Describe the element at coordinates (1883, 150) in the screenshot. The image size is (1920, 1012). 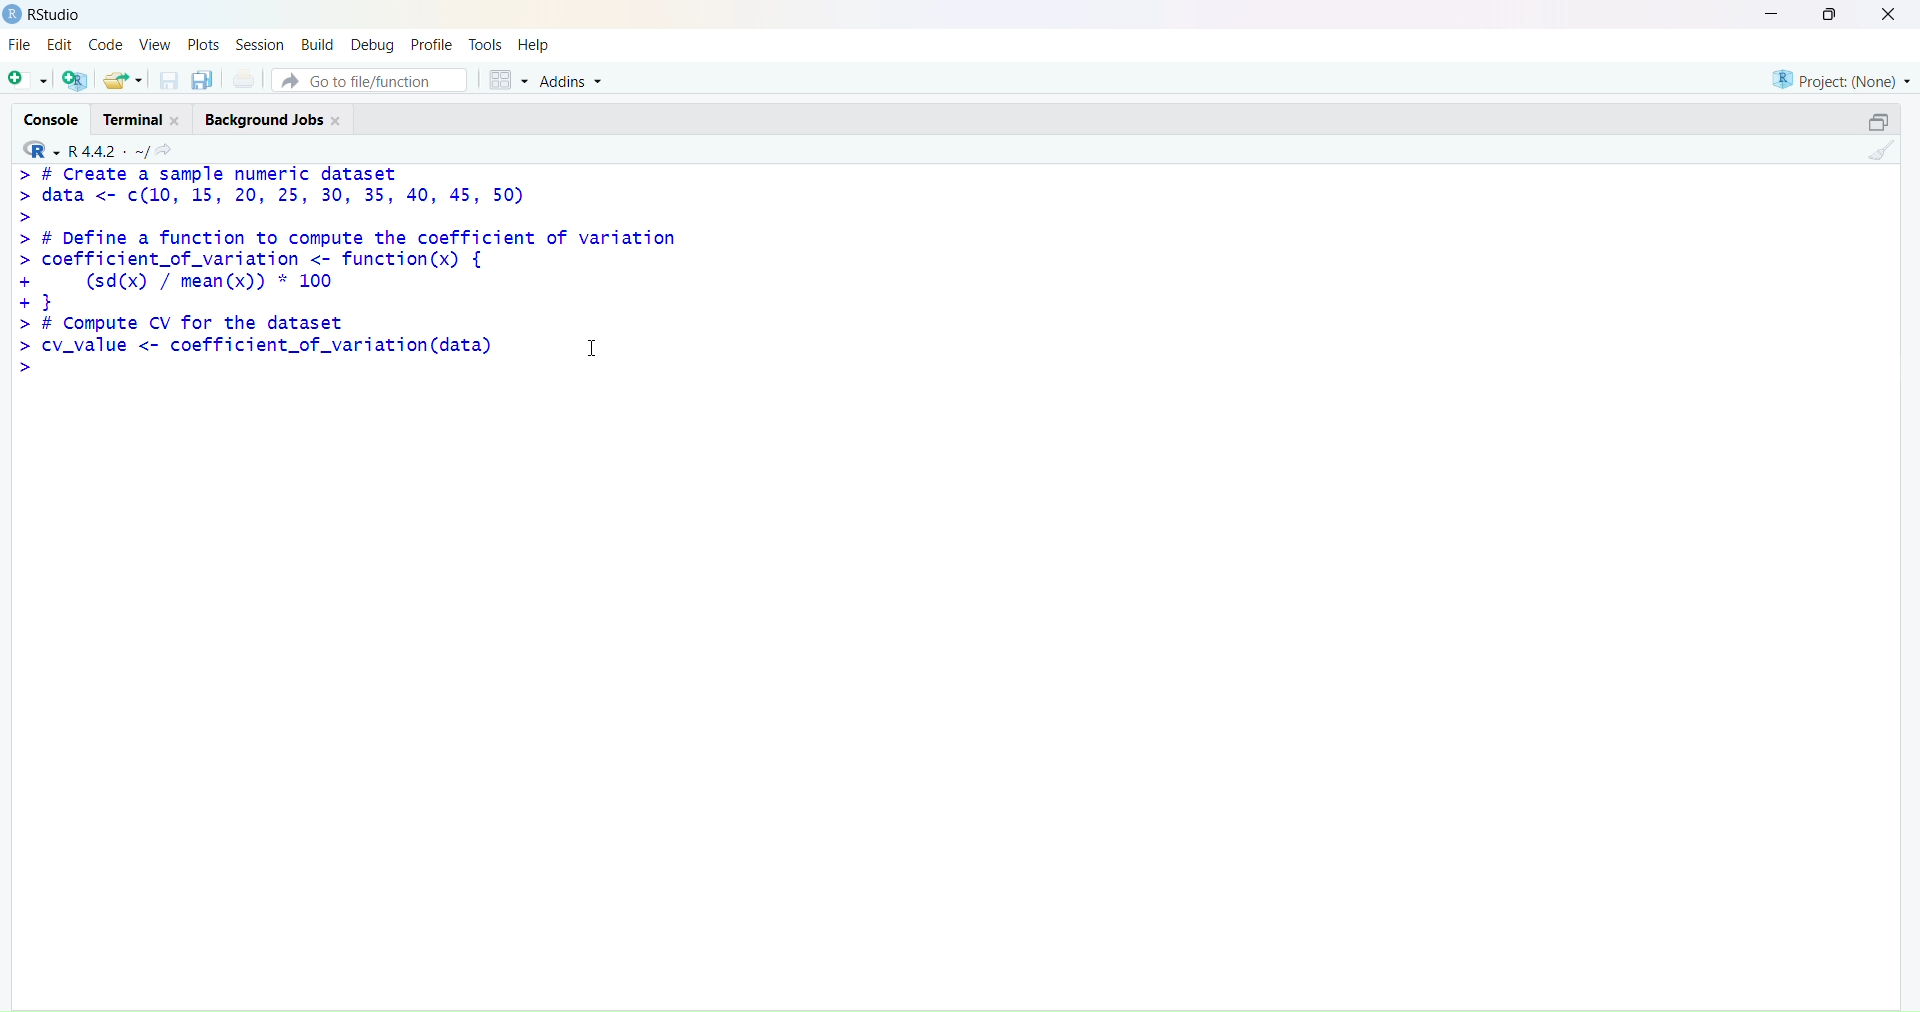
I see `clean` at that location.